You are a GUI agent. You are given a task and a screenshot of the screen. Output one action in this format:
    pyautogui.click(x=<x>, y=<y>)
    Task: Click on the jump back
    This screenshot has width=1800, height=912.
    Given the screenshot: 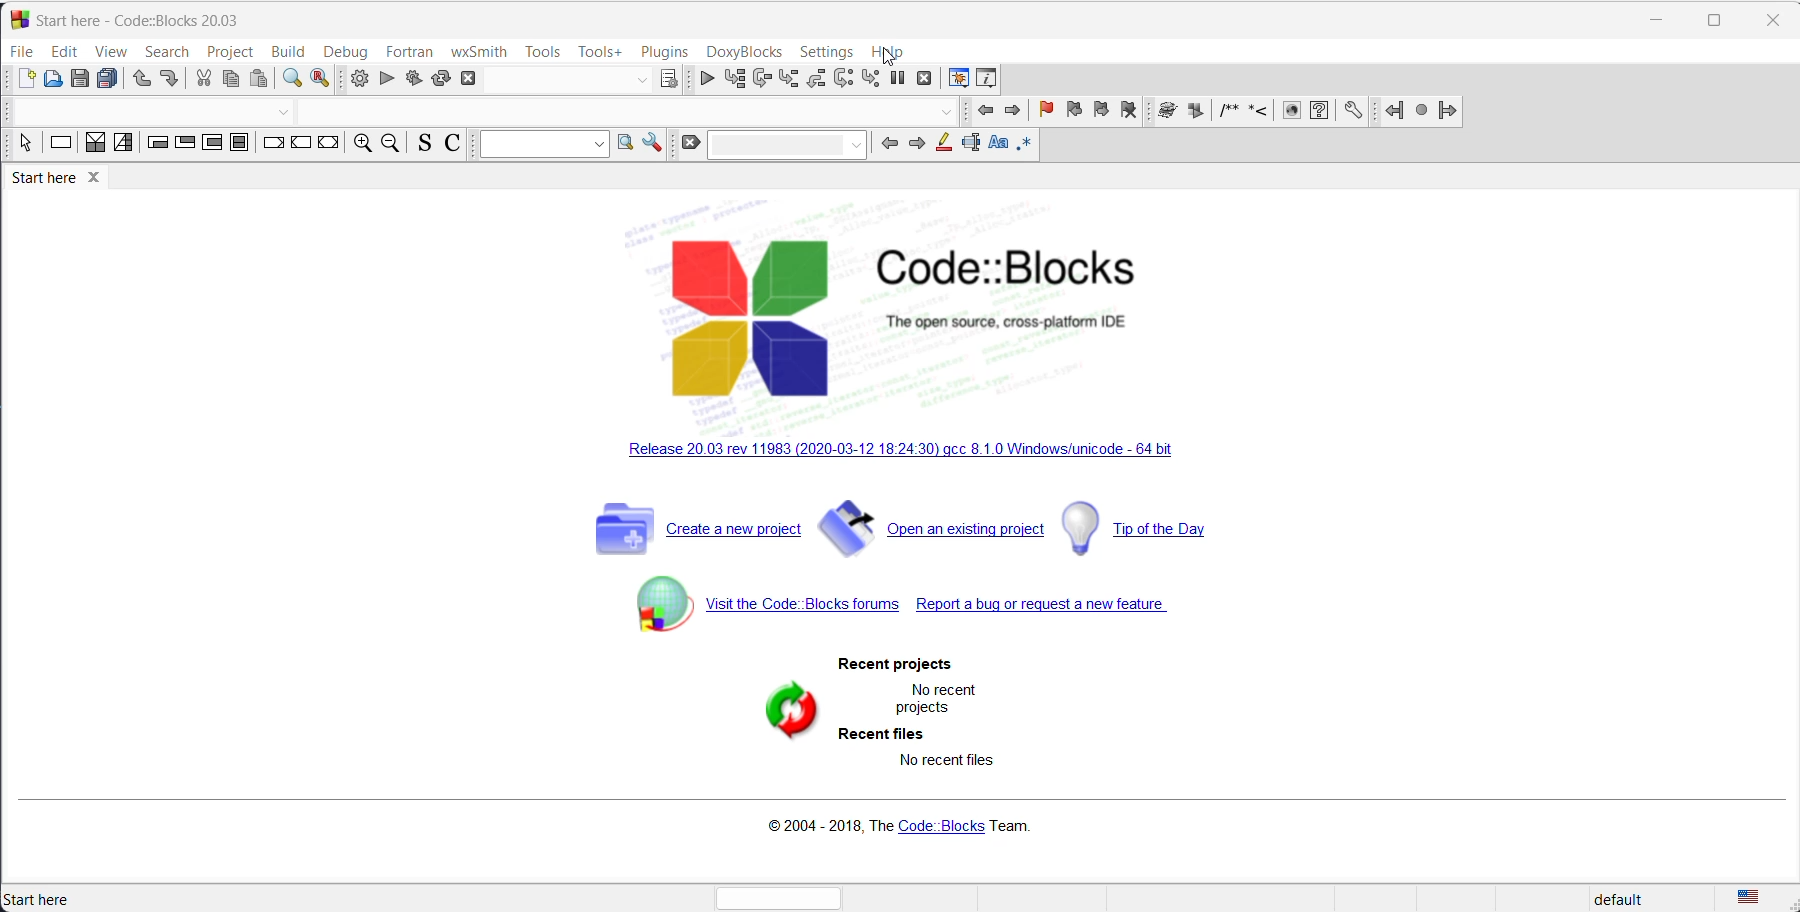 What is the action you would take?
    pyautogui.click(x=1398, y=109)
    